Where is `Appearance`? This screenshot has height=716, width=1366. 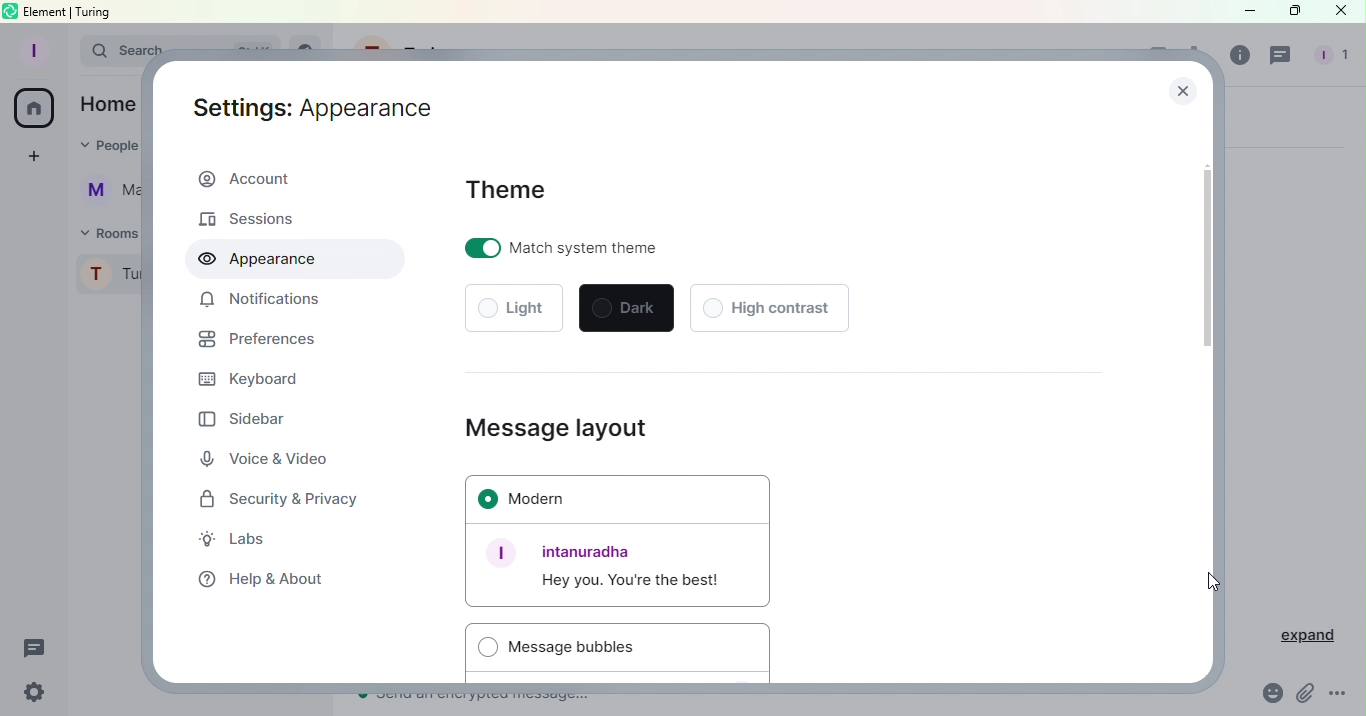 Appearance is located at coordinates (293, 258).